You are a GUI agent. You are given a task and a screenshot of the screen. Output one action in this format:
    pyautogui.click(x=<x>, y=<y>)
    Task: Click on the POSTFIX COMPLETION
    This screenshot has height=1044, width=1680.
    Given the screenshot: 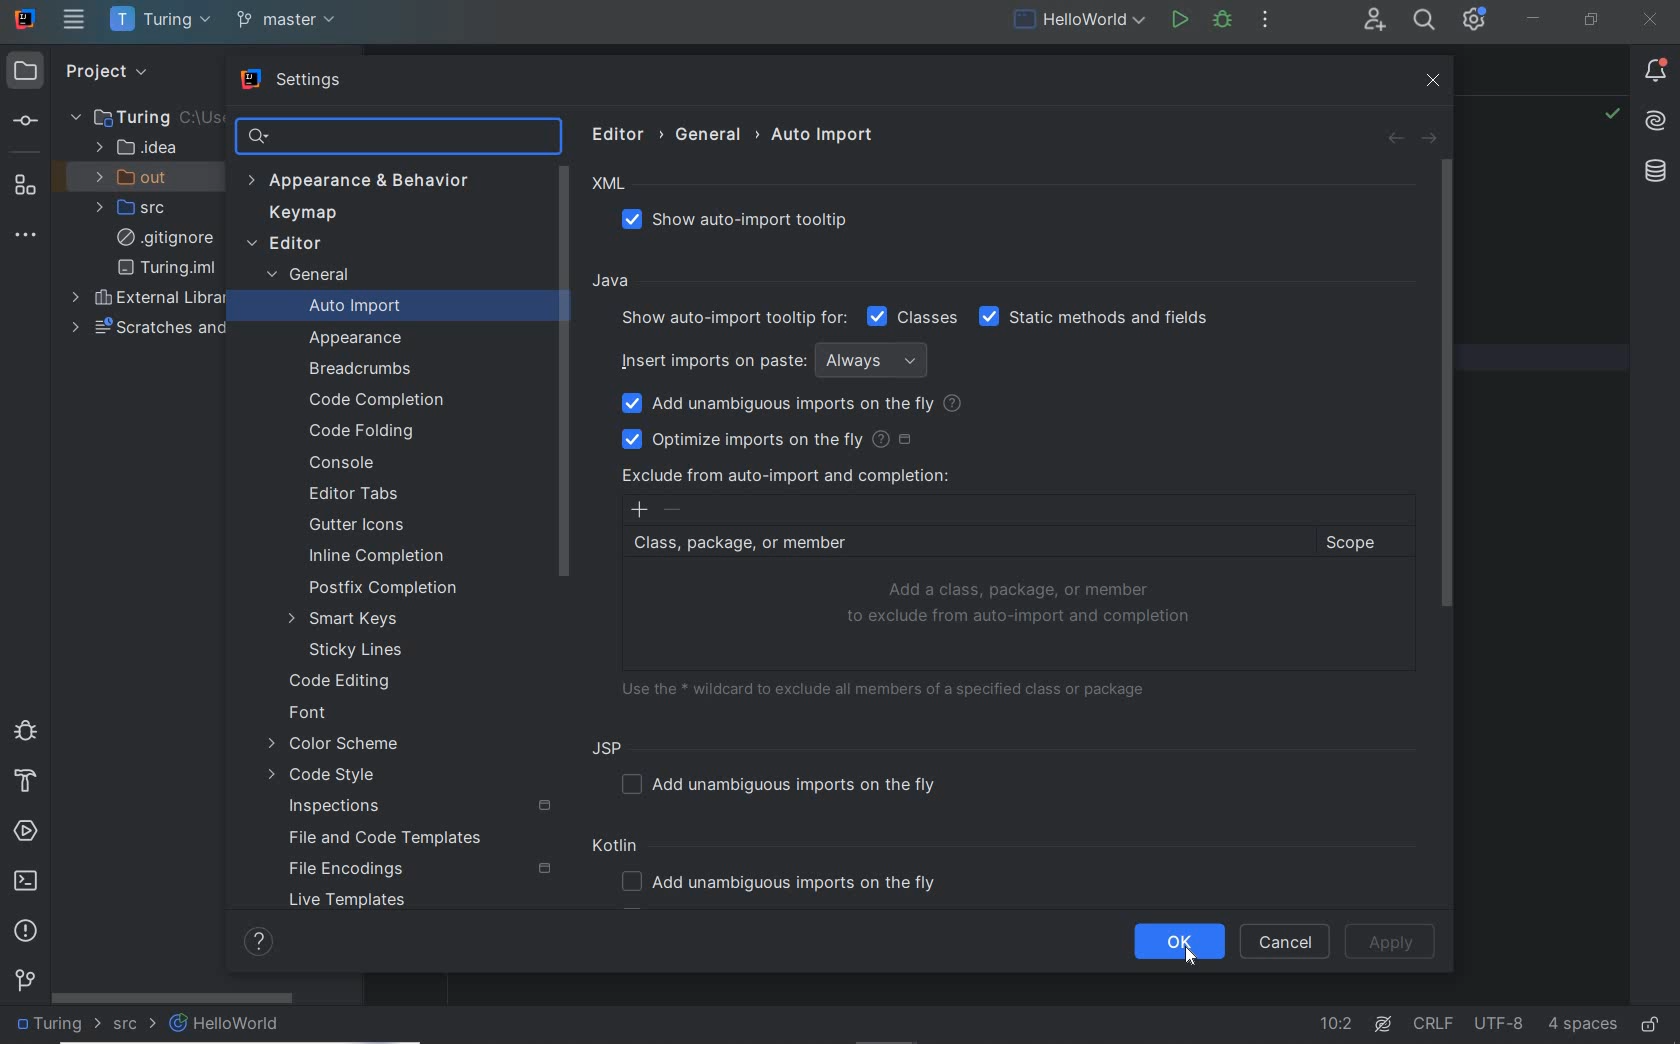 What is the action you would take?
    pyautogui.click(x=385, y=588)
    